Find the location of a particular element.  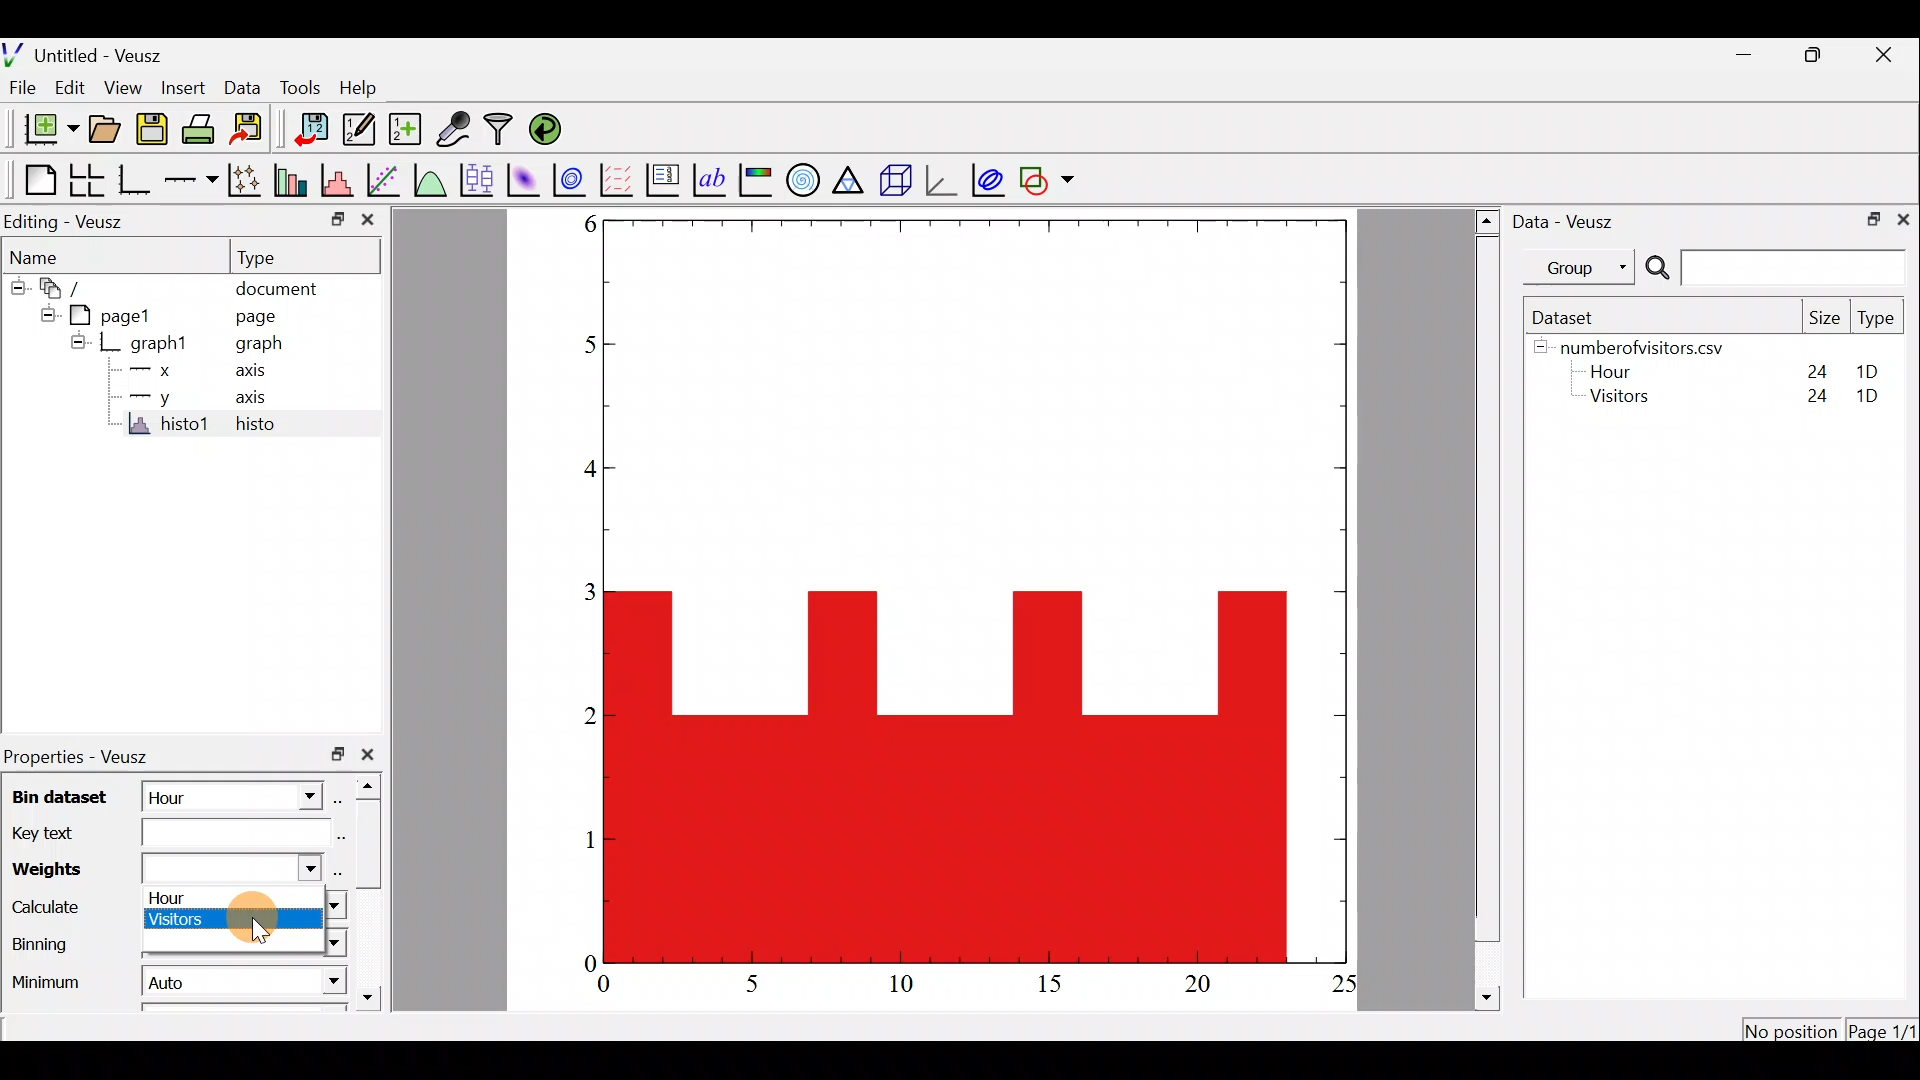

Hour is located at coordinates (185, 899).